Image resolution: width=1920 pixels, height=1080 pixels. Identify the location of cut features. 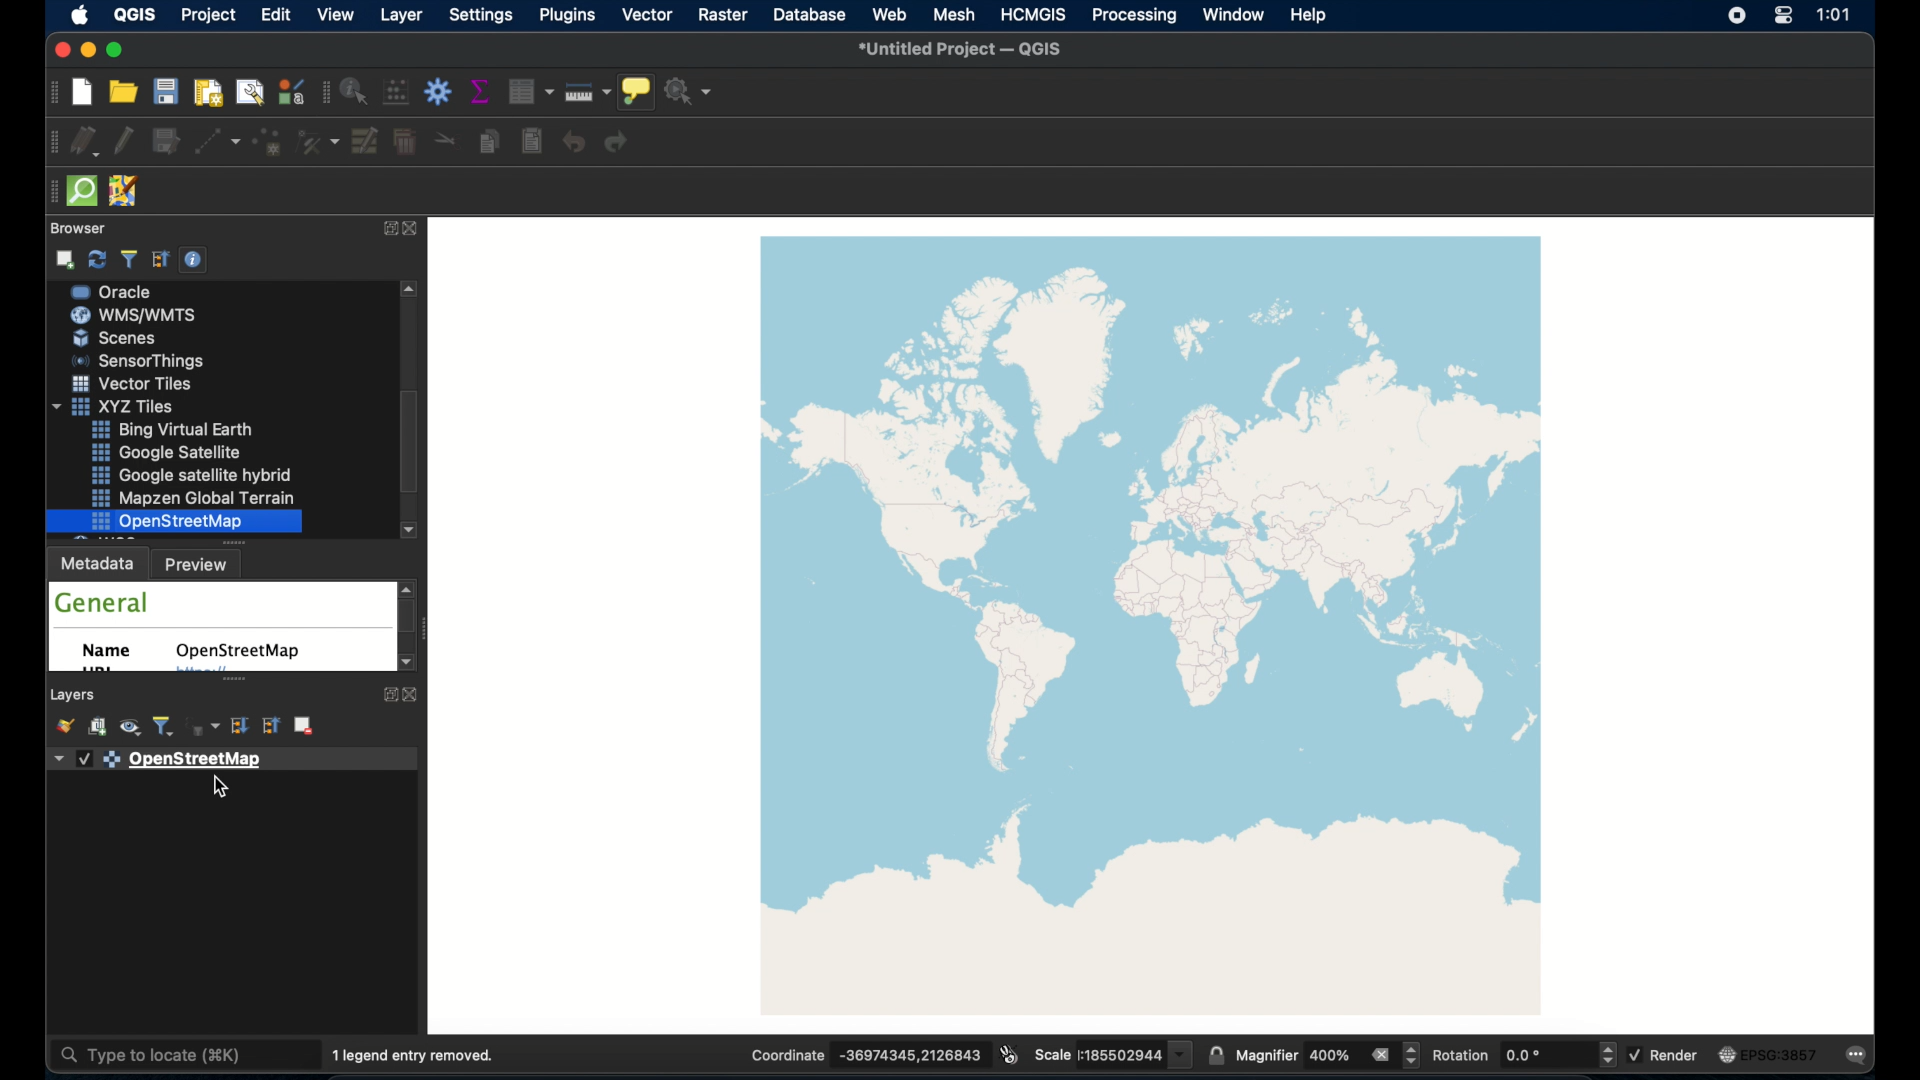
(445, 138).